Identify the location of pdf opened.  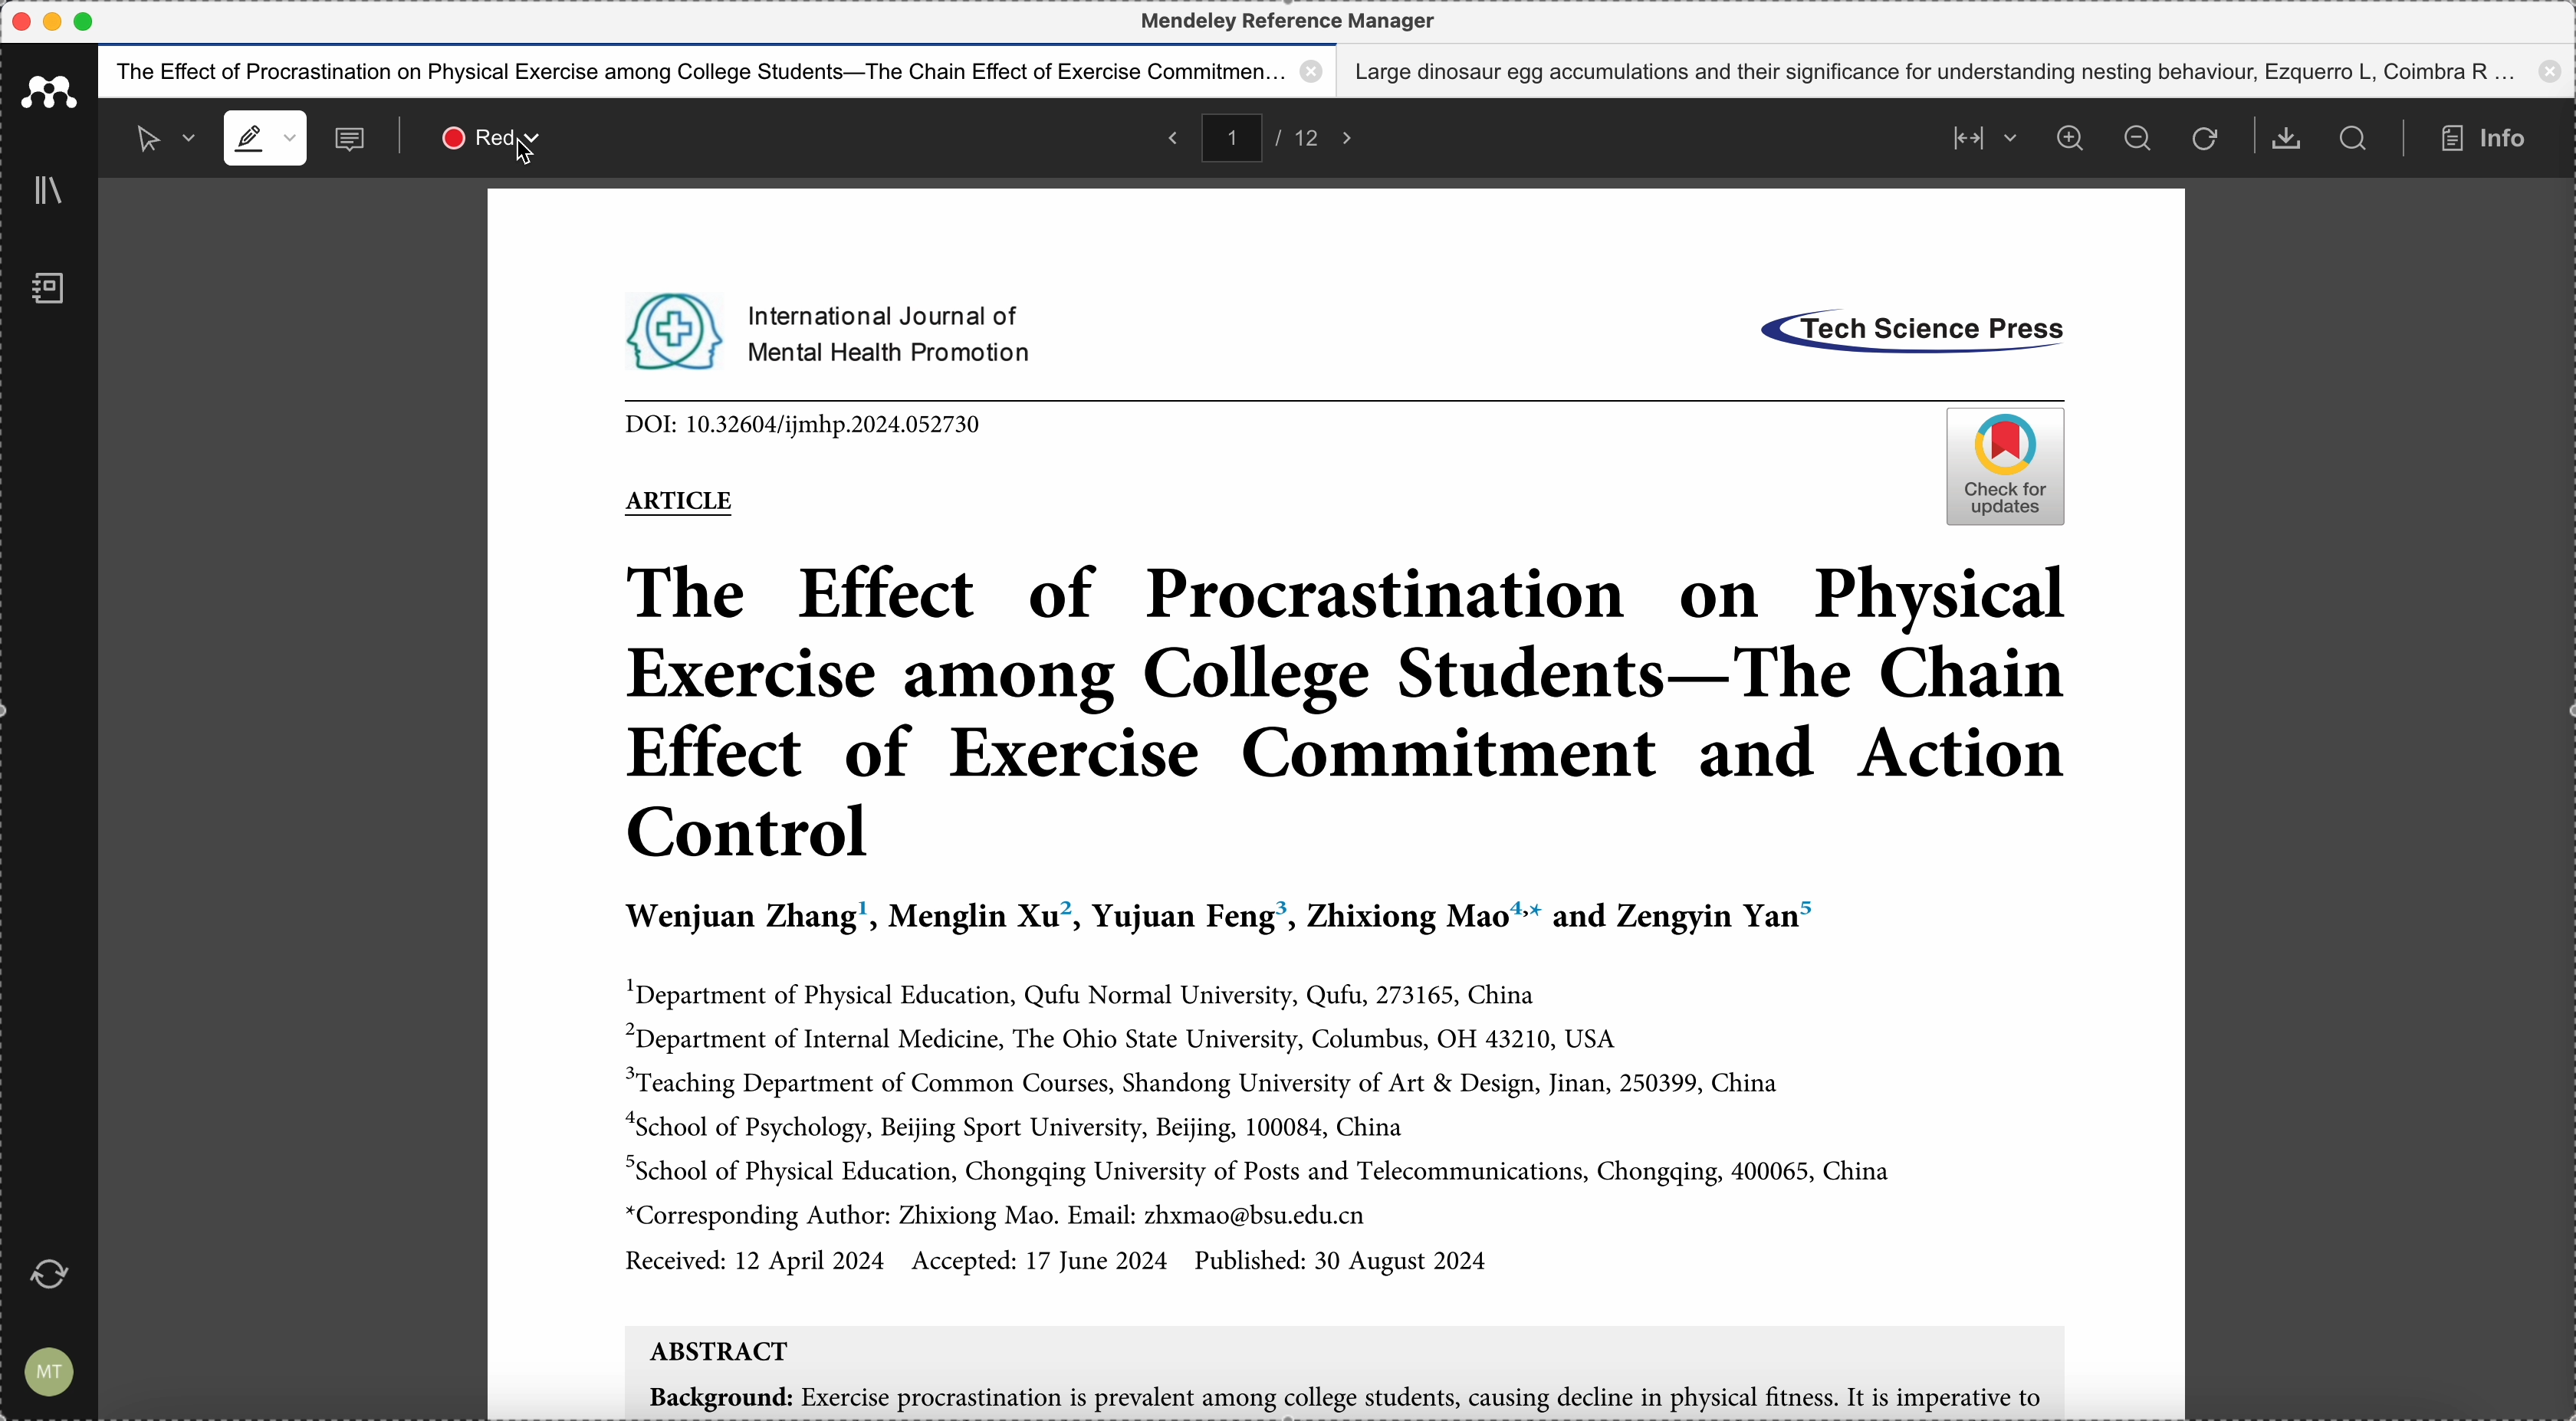
(1333, 806).